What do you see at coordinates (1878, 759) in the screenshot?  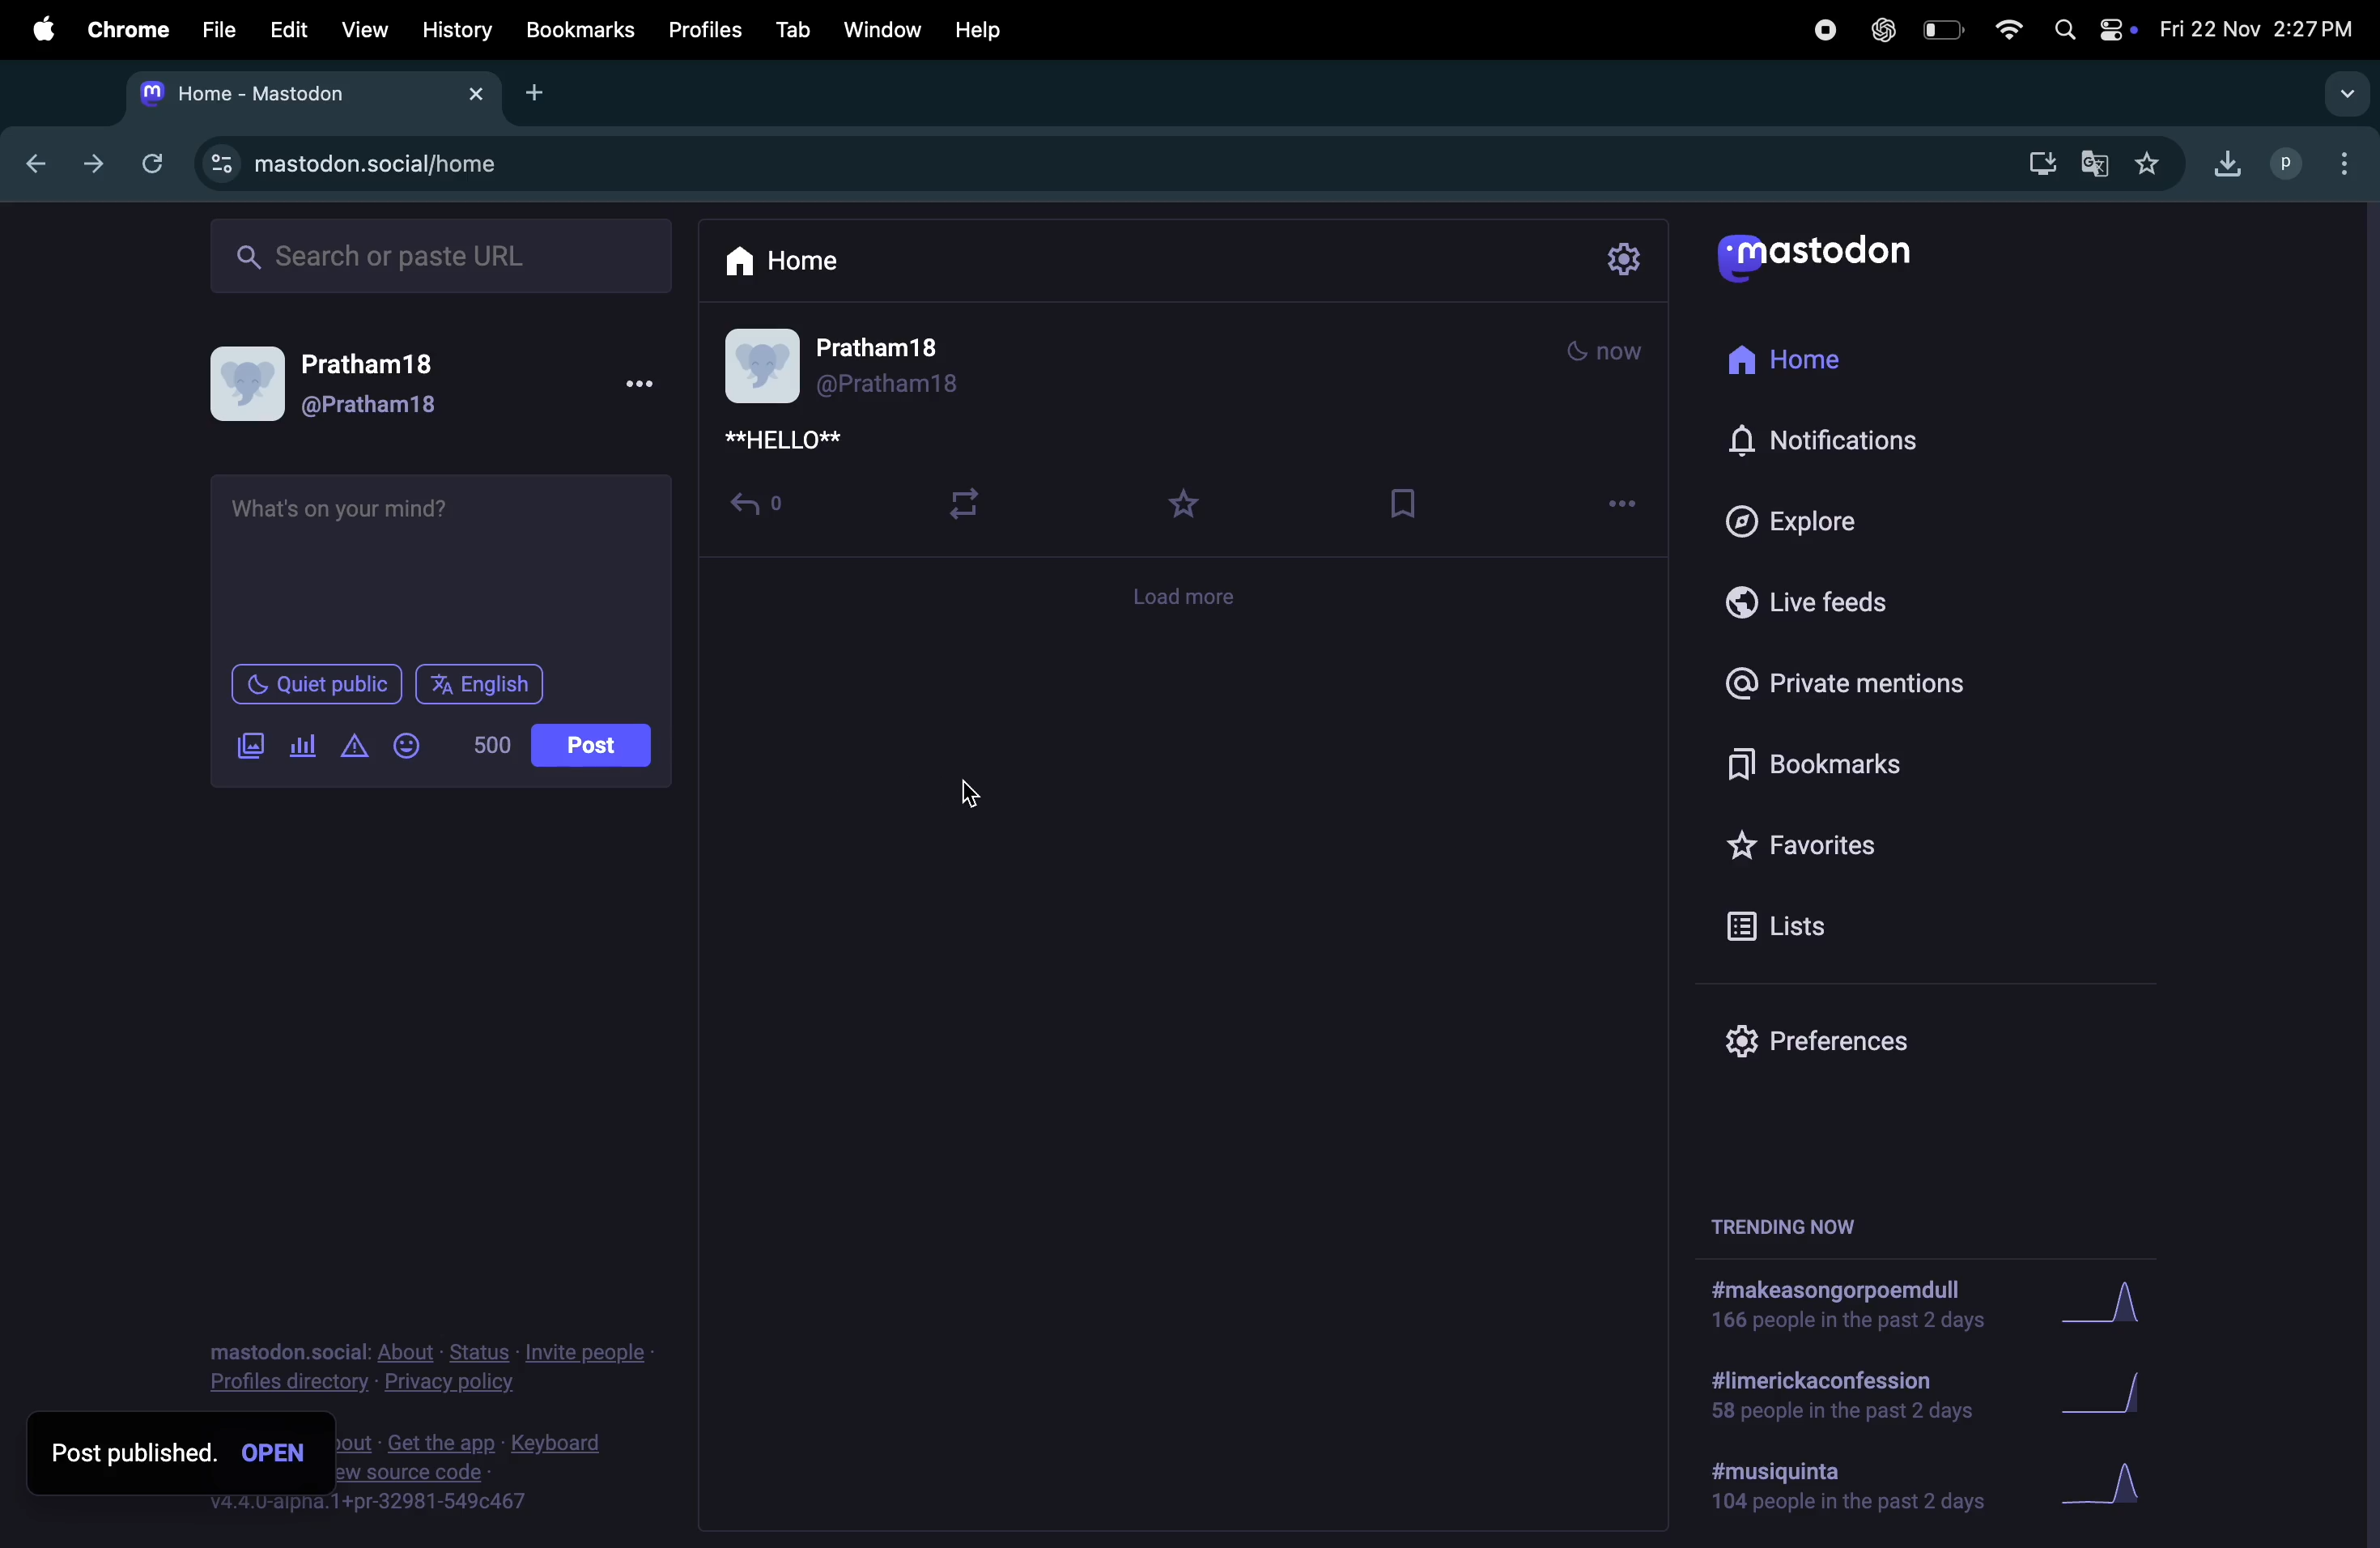 I see `bookmarks` at bounding box center [1878, 759].